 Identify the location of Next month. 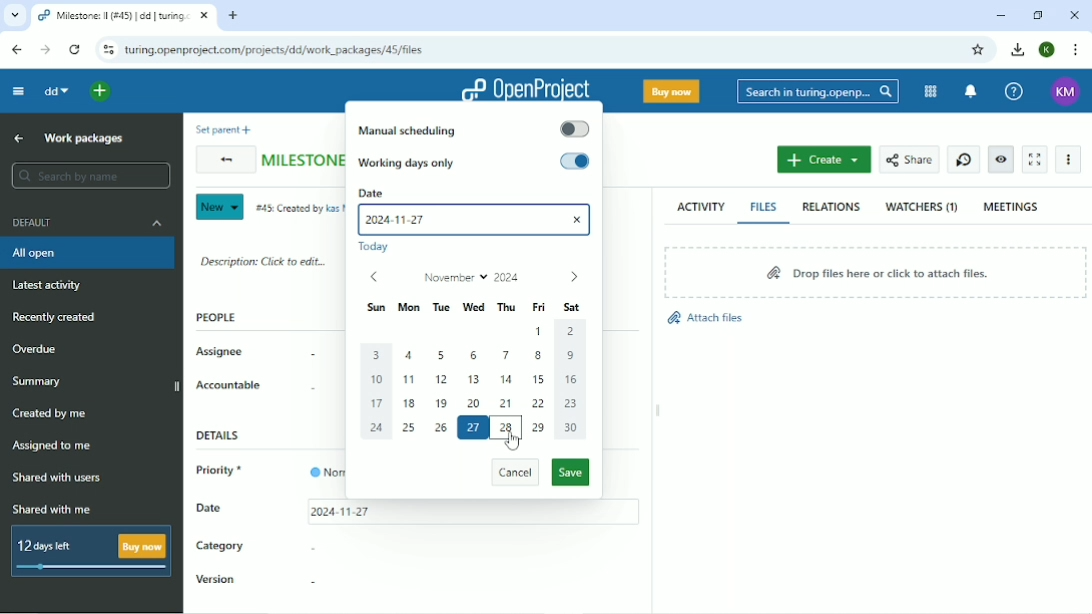
(573, 278).